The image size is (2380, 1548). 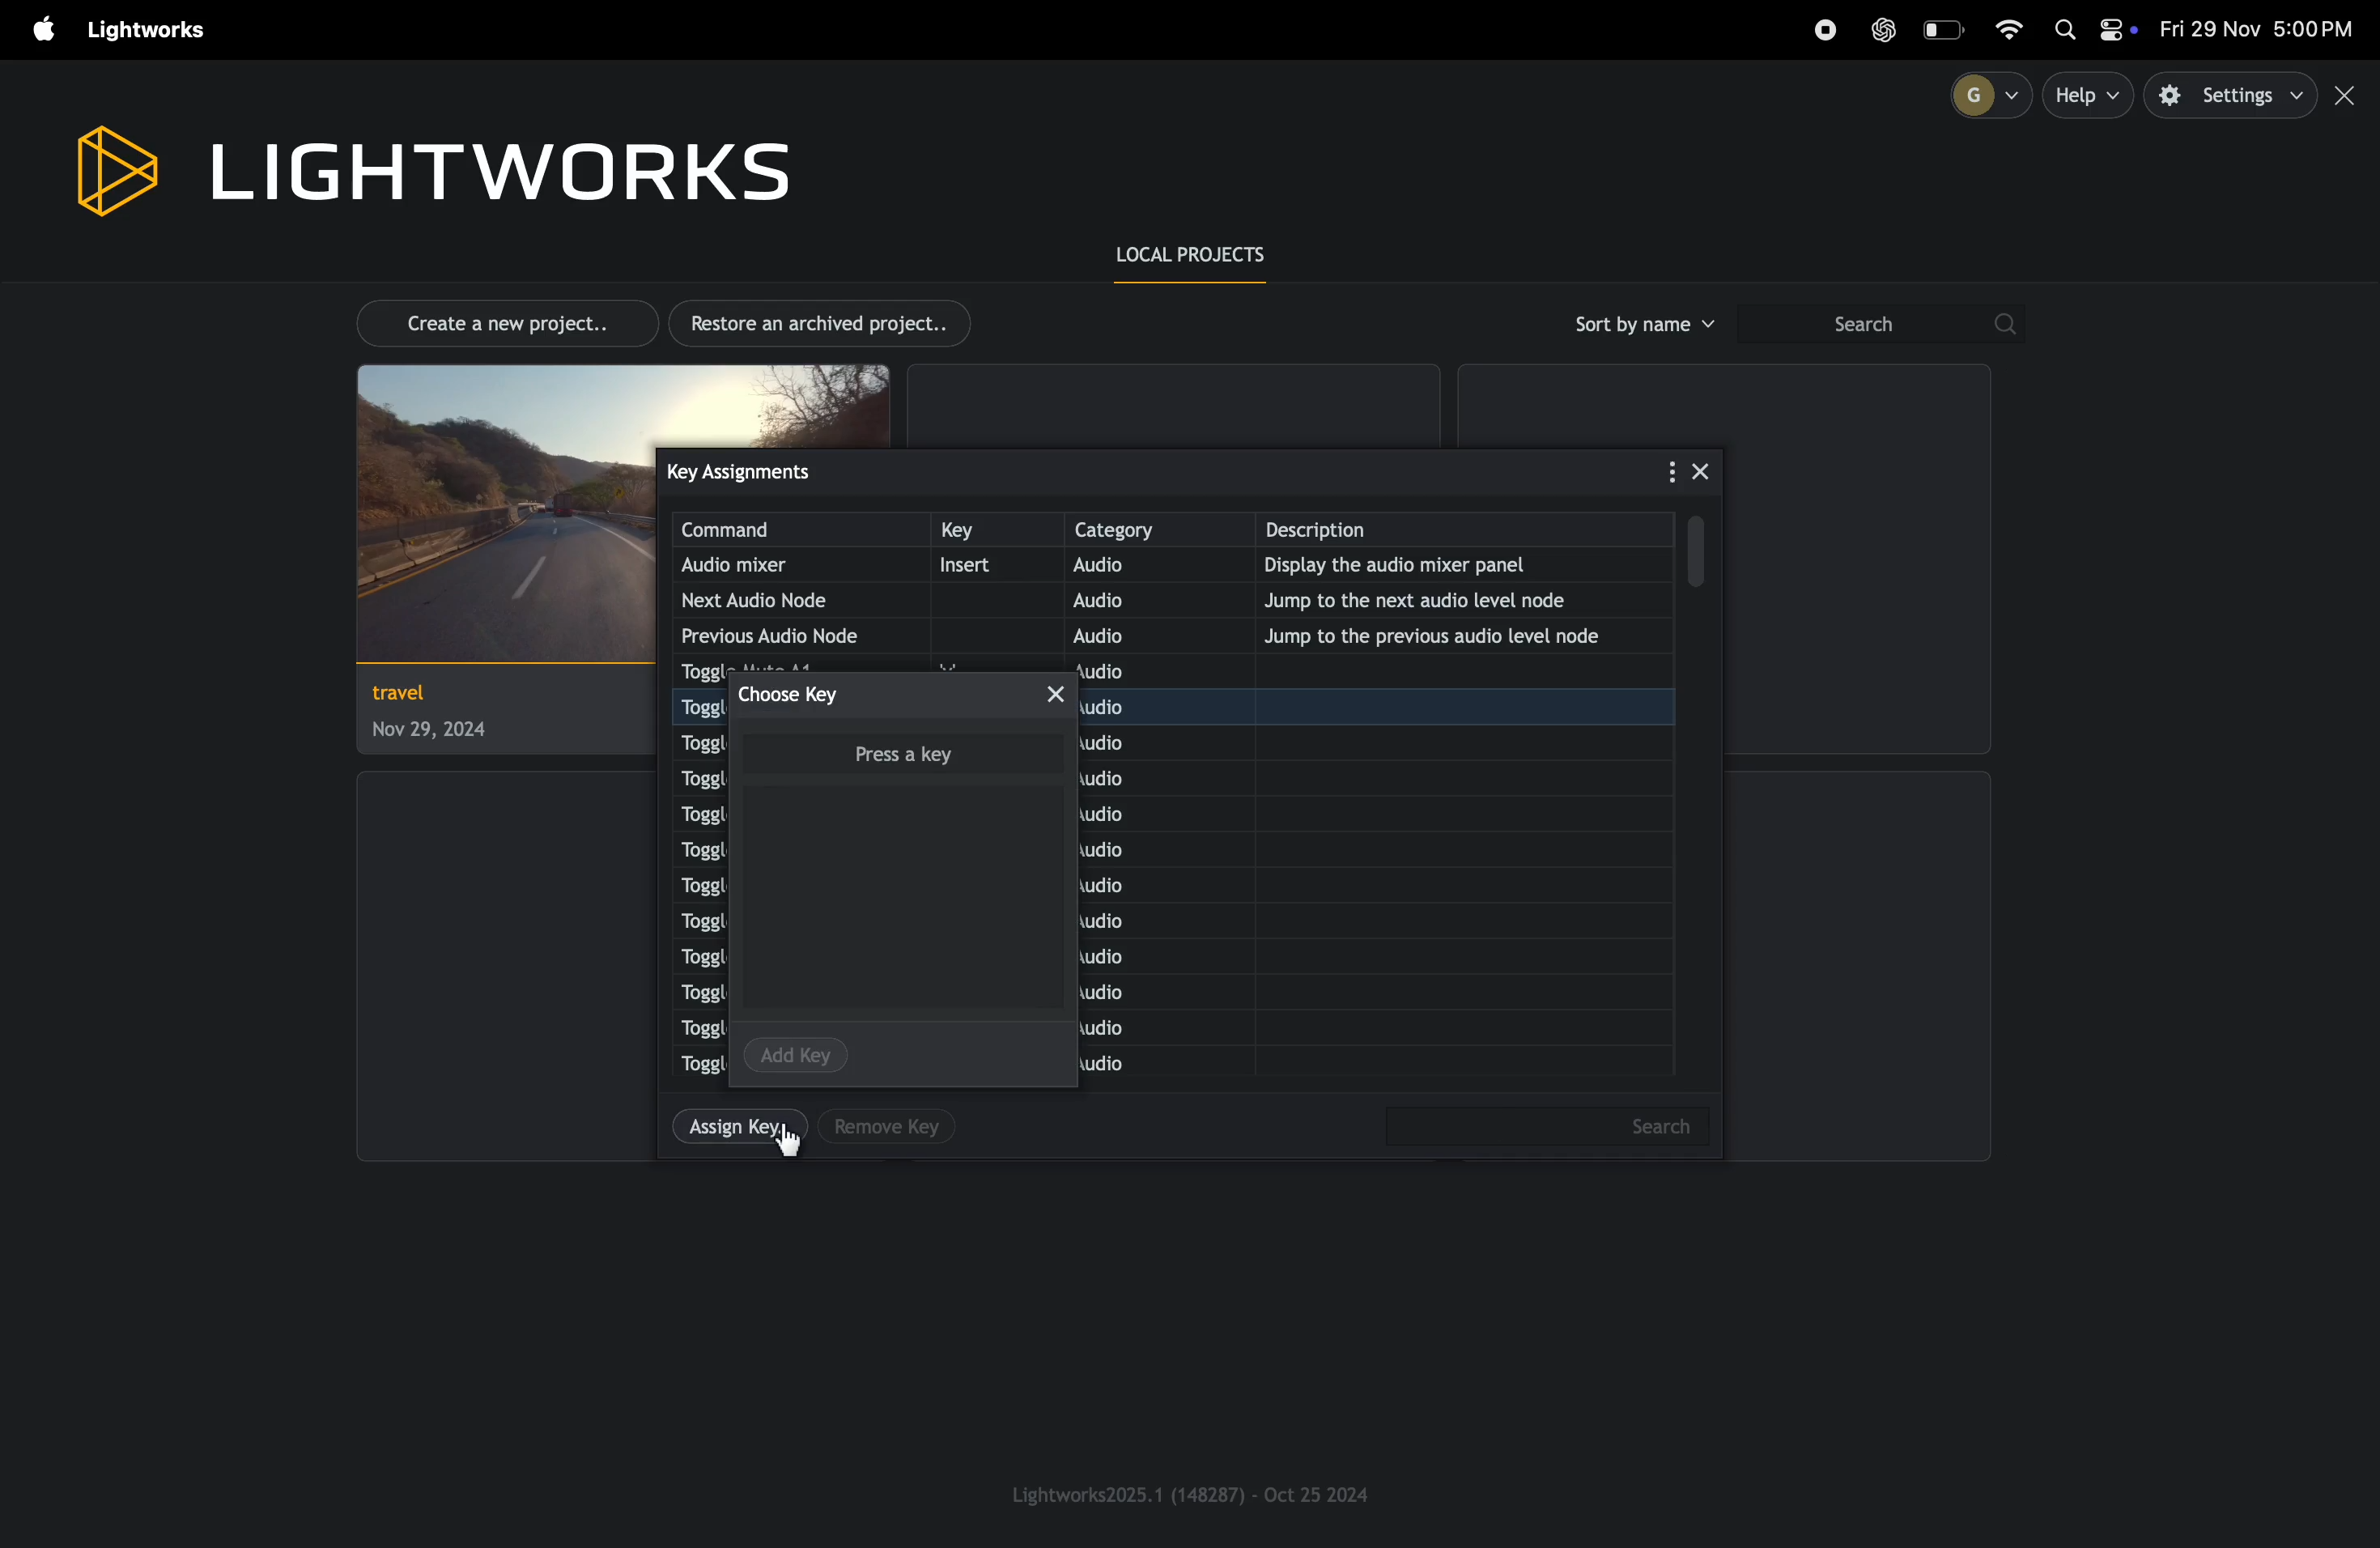 I want to click on apple widgets, so click(x=2093, y=32).